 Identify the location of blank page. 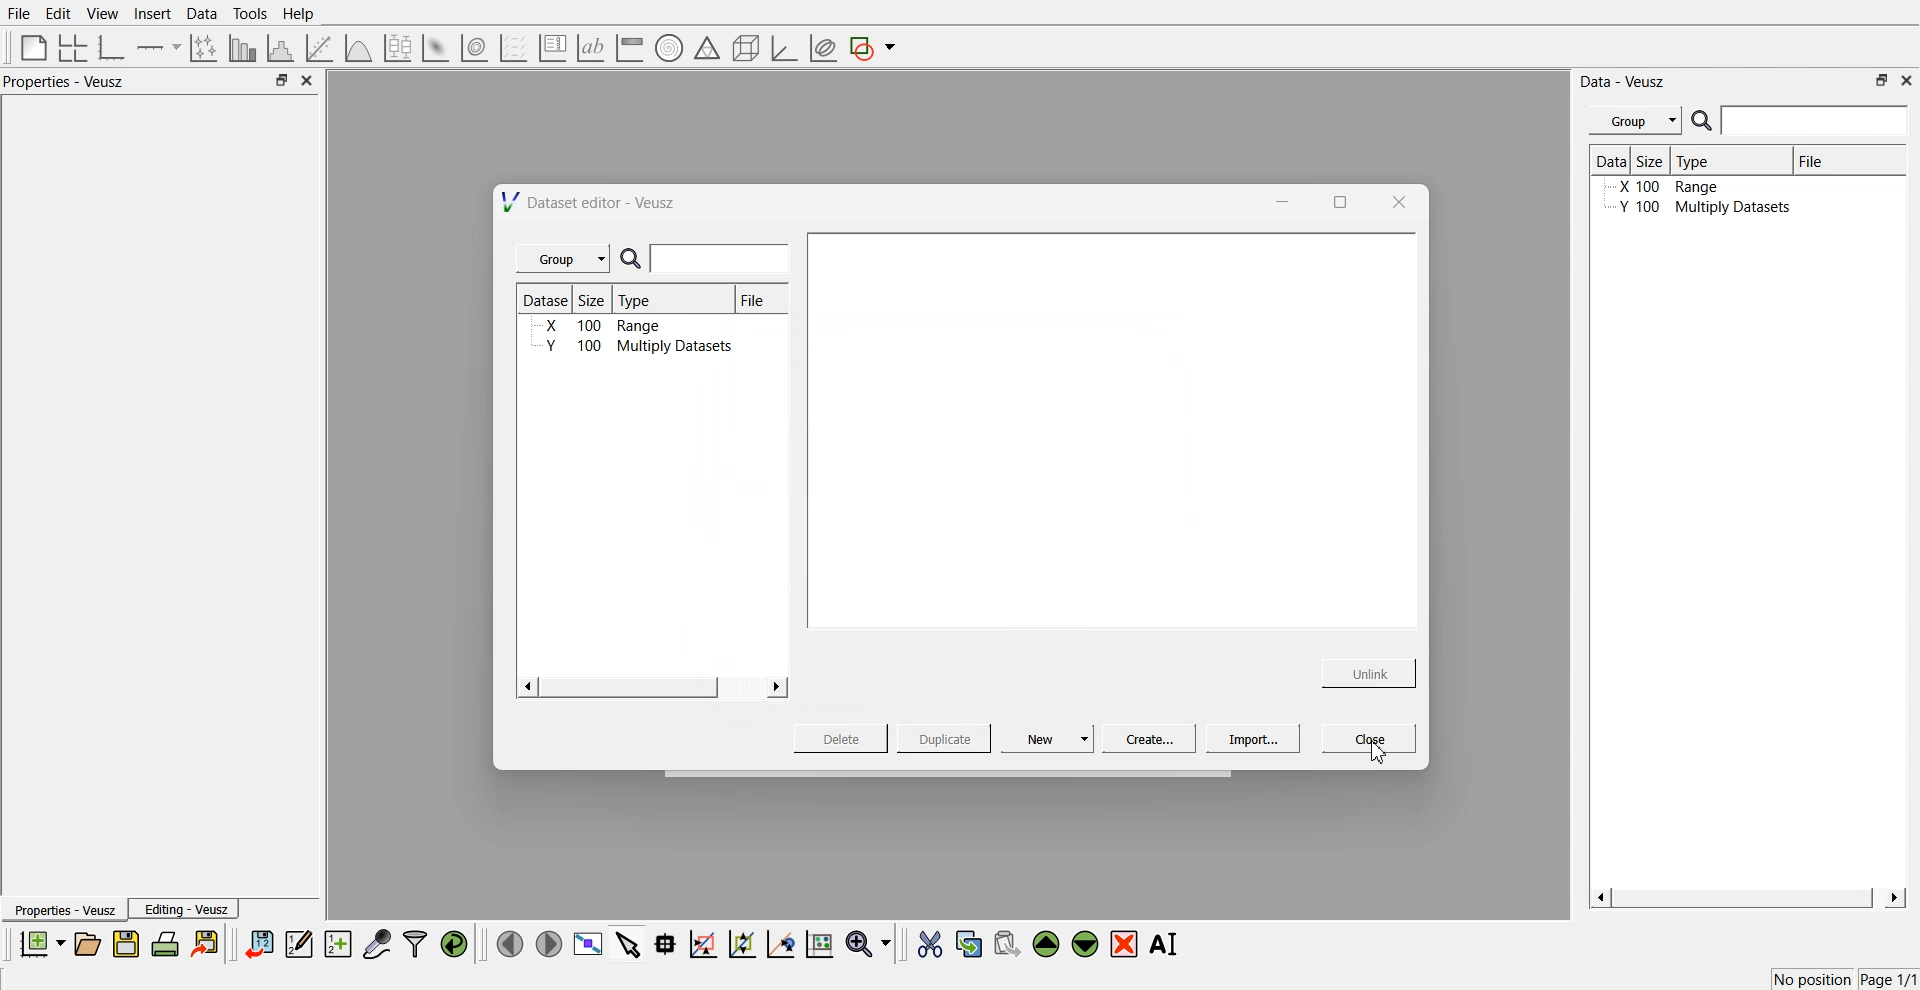
(29, 46).